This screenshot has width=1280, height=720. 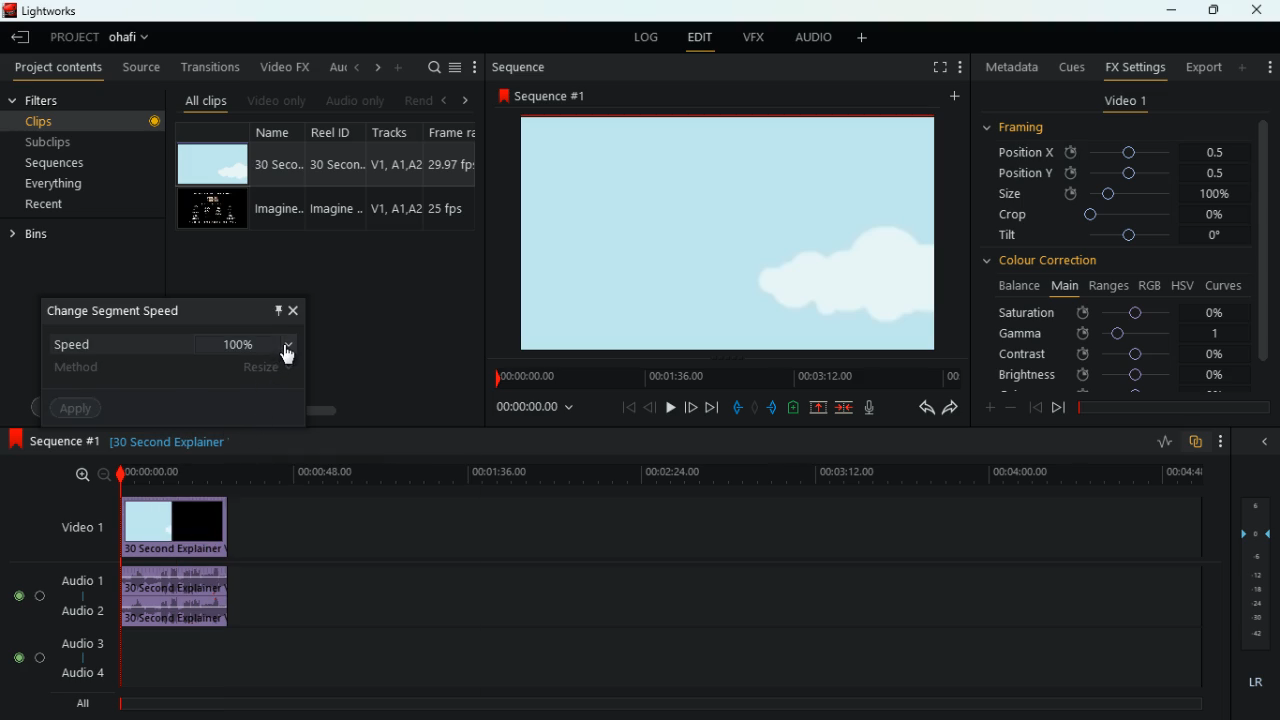 What do you see at coordinates (727, 232) in the screenshot?
I see `image` at bounding box center [727, 232].